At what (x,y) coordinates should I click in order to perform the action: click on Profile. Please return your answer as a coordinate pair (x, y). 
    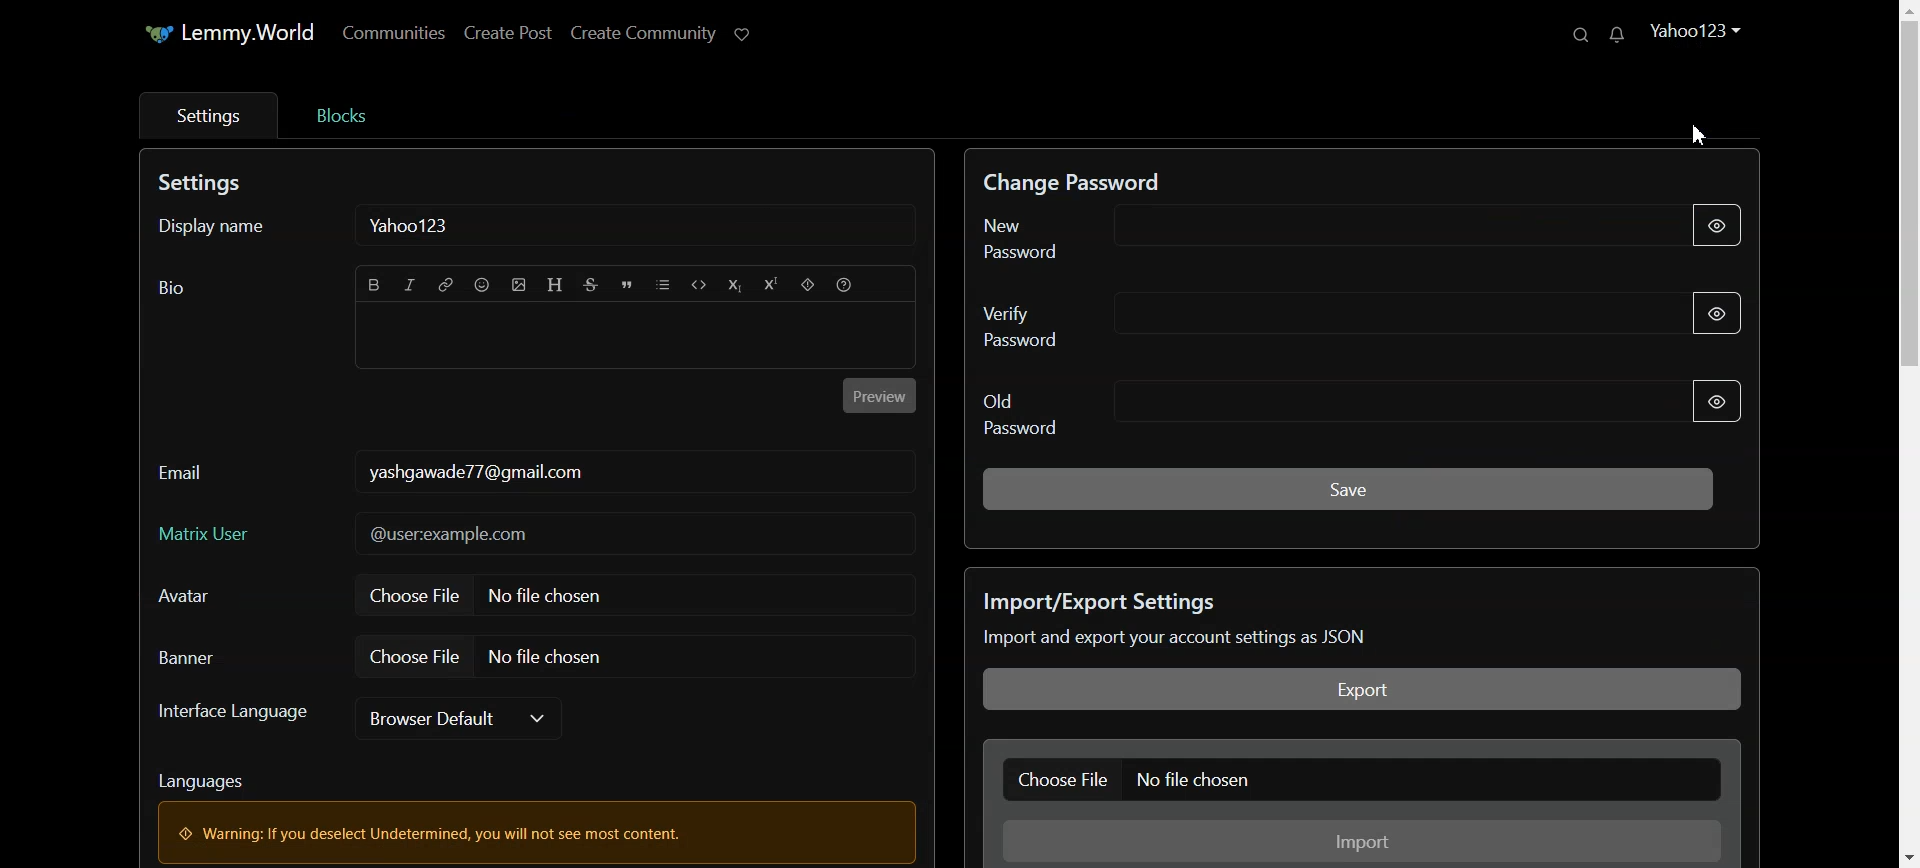
    Looking at the image, I should click on (1695, 35).